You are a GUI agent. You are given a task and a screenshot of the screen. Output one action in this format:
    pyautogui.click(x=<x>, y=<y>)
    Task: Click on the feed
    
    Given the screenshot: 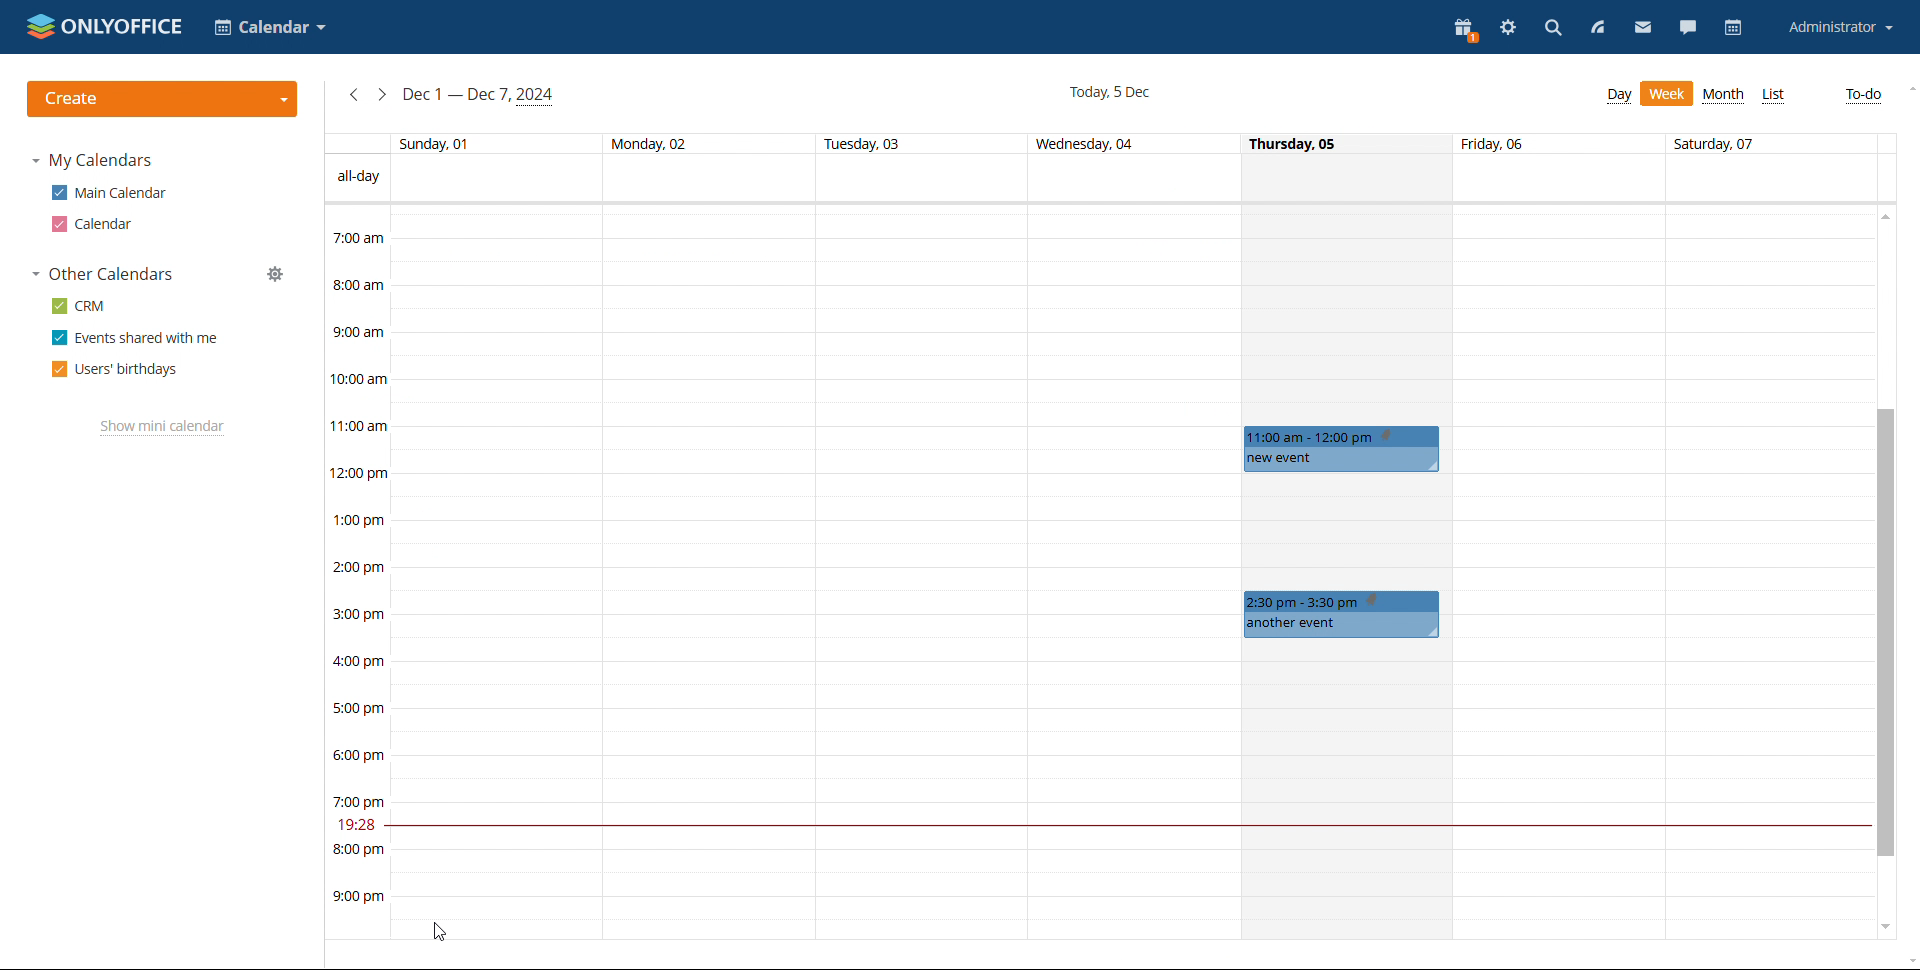 What is the action you would take?
    pyautogui.click(x=1596, y=28)
    